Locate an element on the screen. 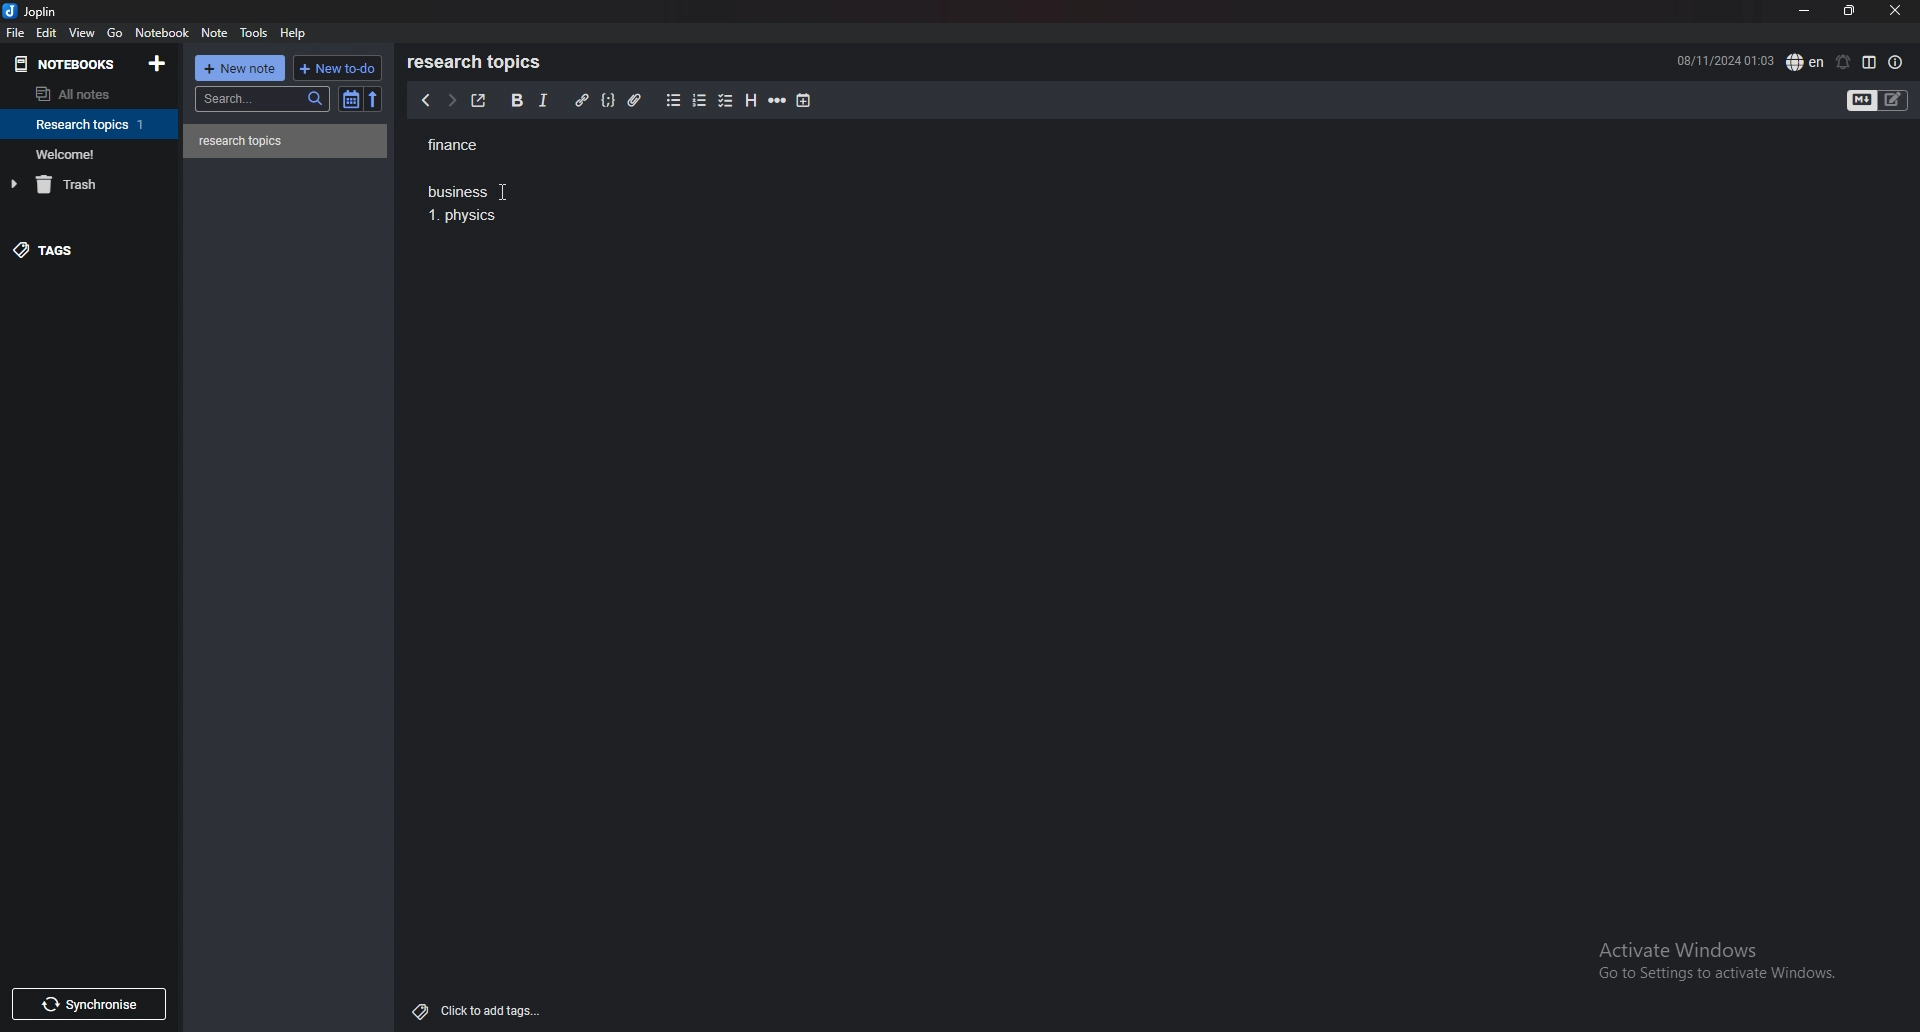 This screenshot has width=1920, height=1032. previous is located at coordinates (426, 102).